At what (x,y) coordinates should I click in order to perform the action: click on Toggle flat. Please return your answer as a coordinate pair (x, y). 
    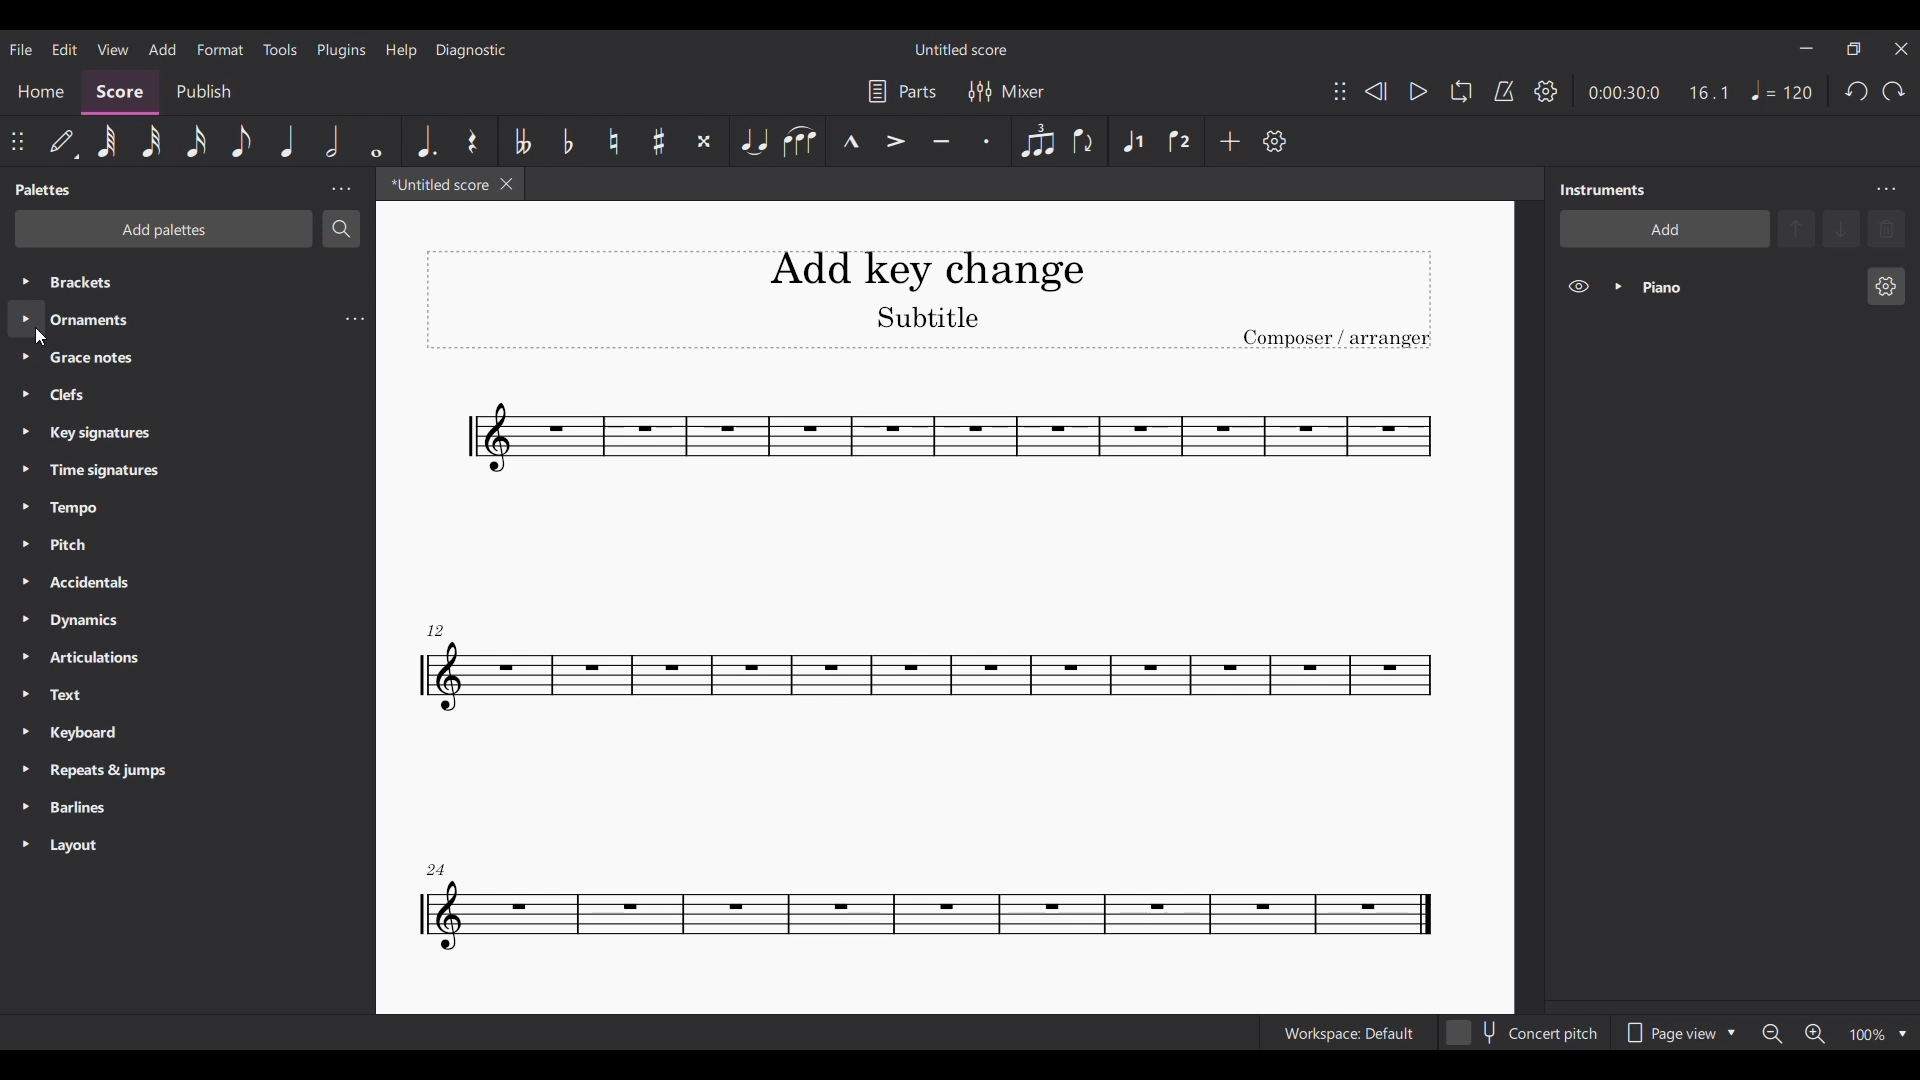
    Looking at the image, I should click on (568, 142).